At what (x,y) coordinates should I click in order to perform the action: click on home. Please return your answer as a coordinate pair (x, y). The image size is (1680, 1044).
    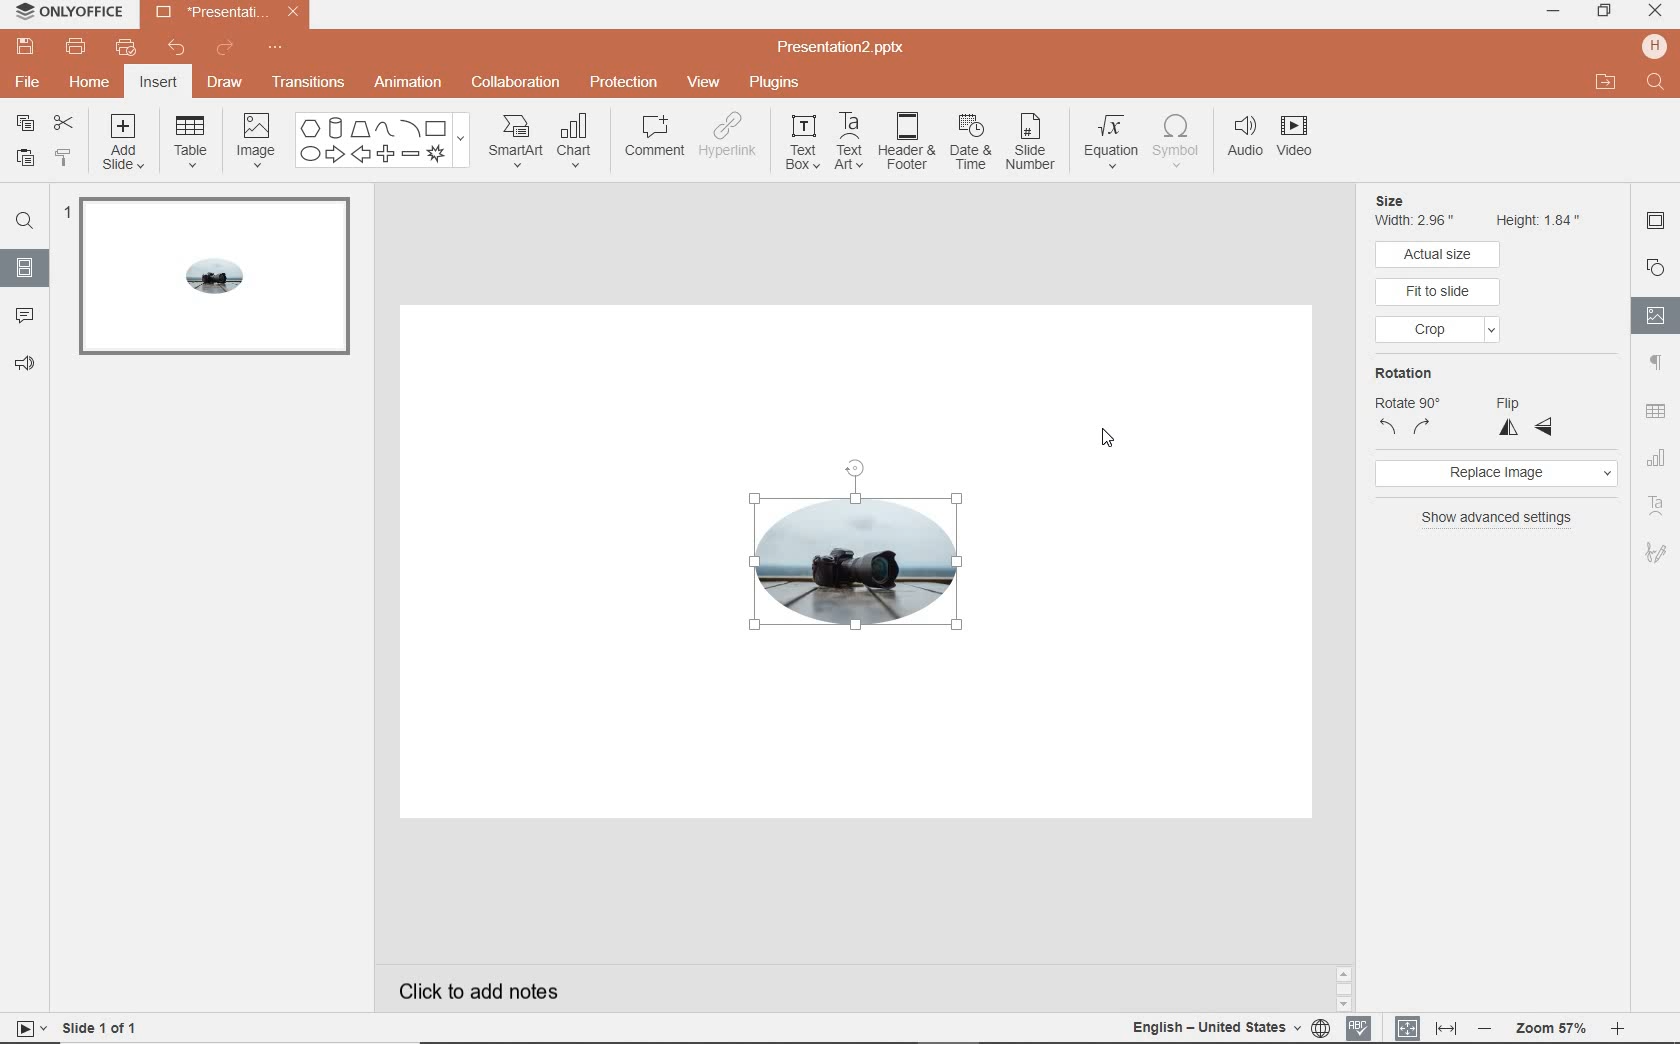
    Looking at the image, I should click on (91, 82).